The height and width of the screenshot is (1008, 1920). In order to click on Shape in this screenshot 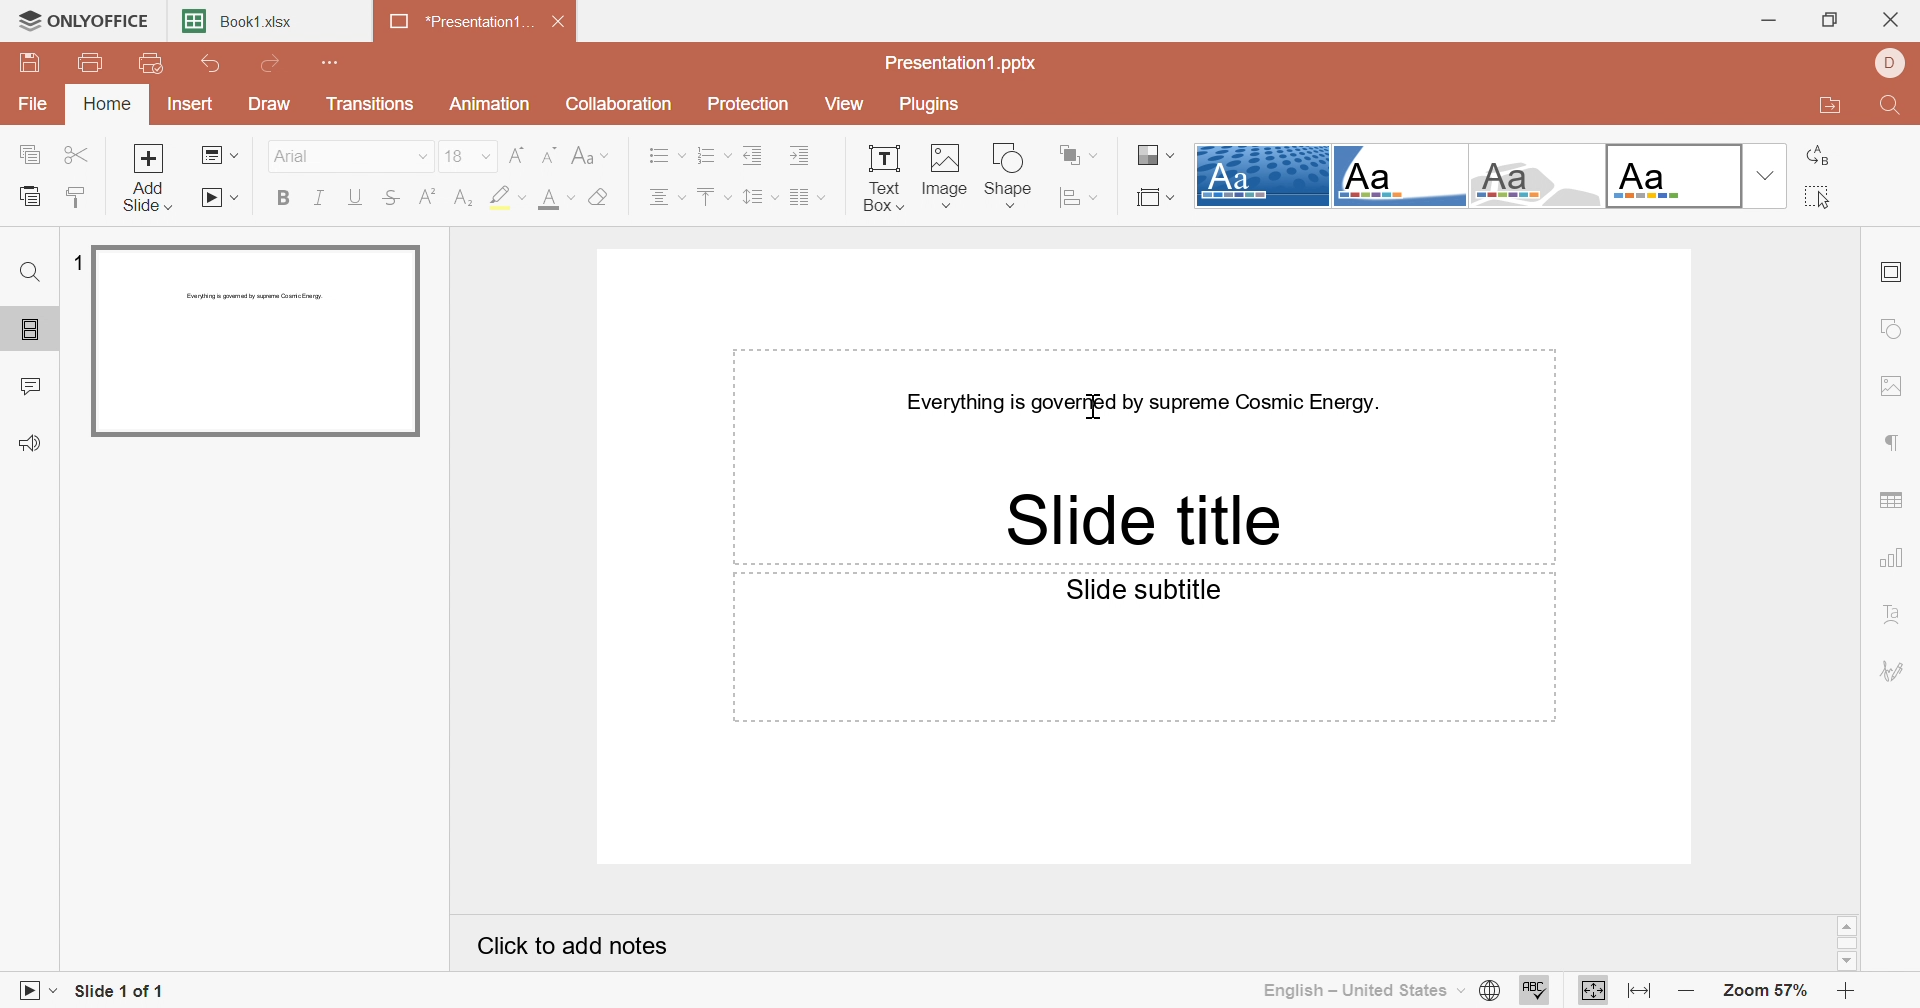, I will do `click(1008, 175)`.